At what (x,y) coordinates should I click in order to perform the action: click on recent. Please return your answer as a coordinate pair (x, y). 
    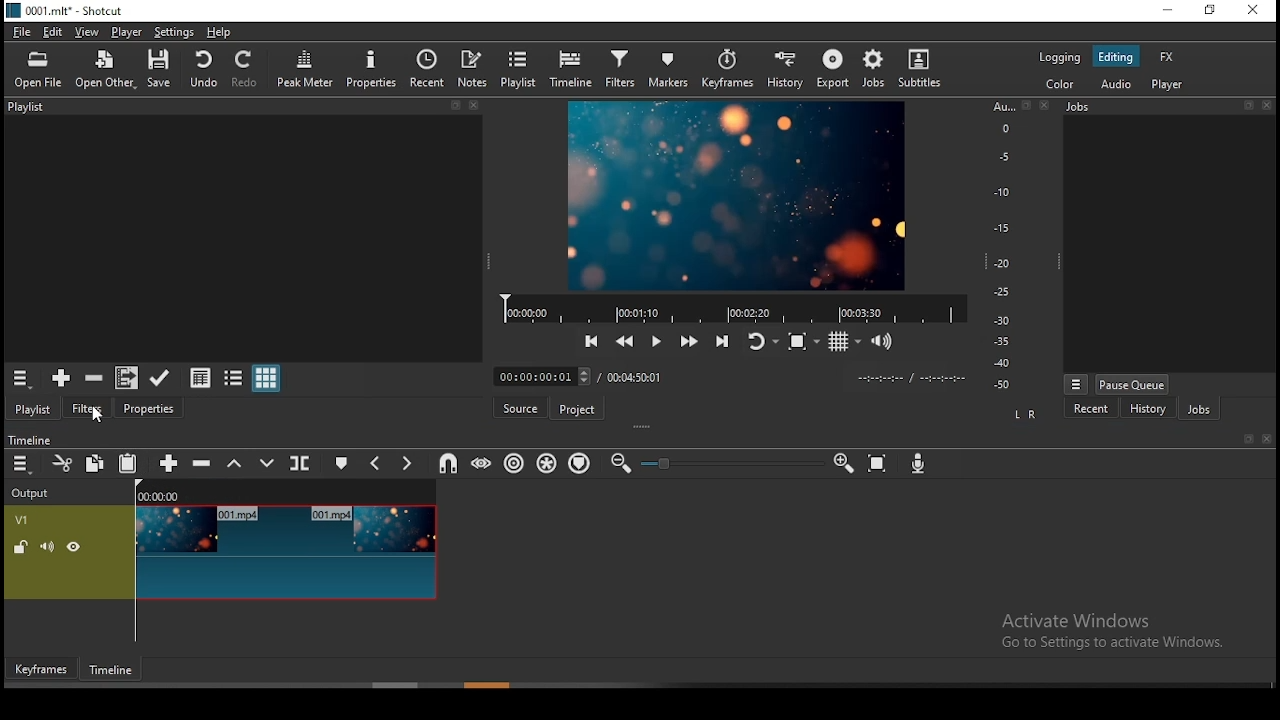
    Looking at the image, I should click on (1093, 408).